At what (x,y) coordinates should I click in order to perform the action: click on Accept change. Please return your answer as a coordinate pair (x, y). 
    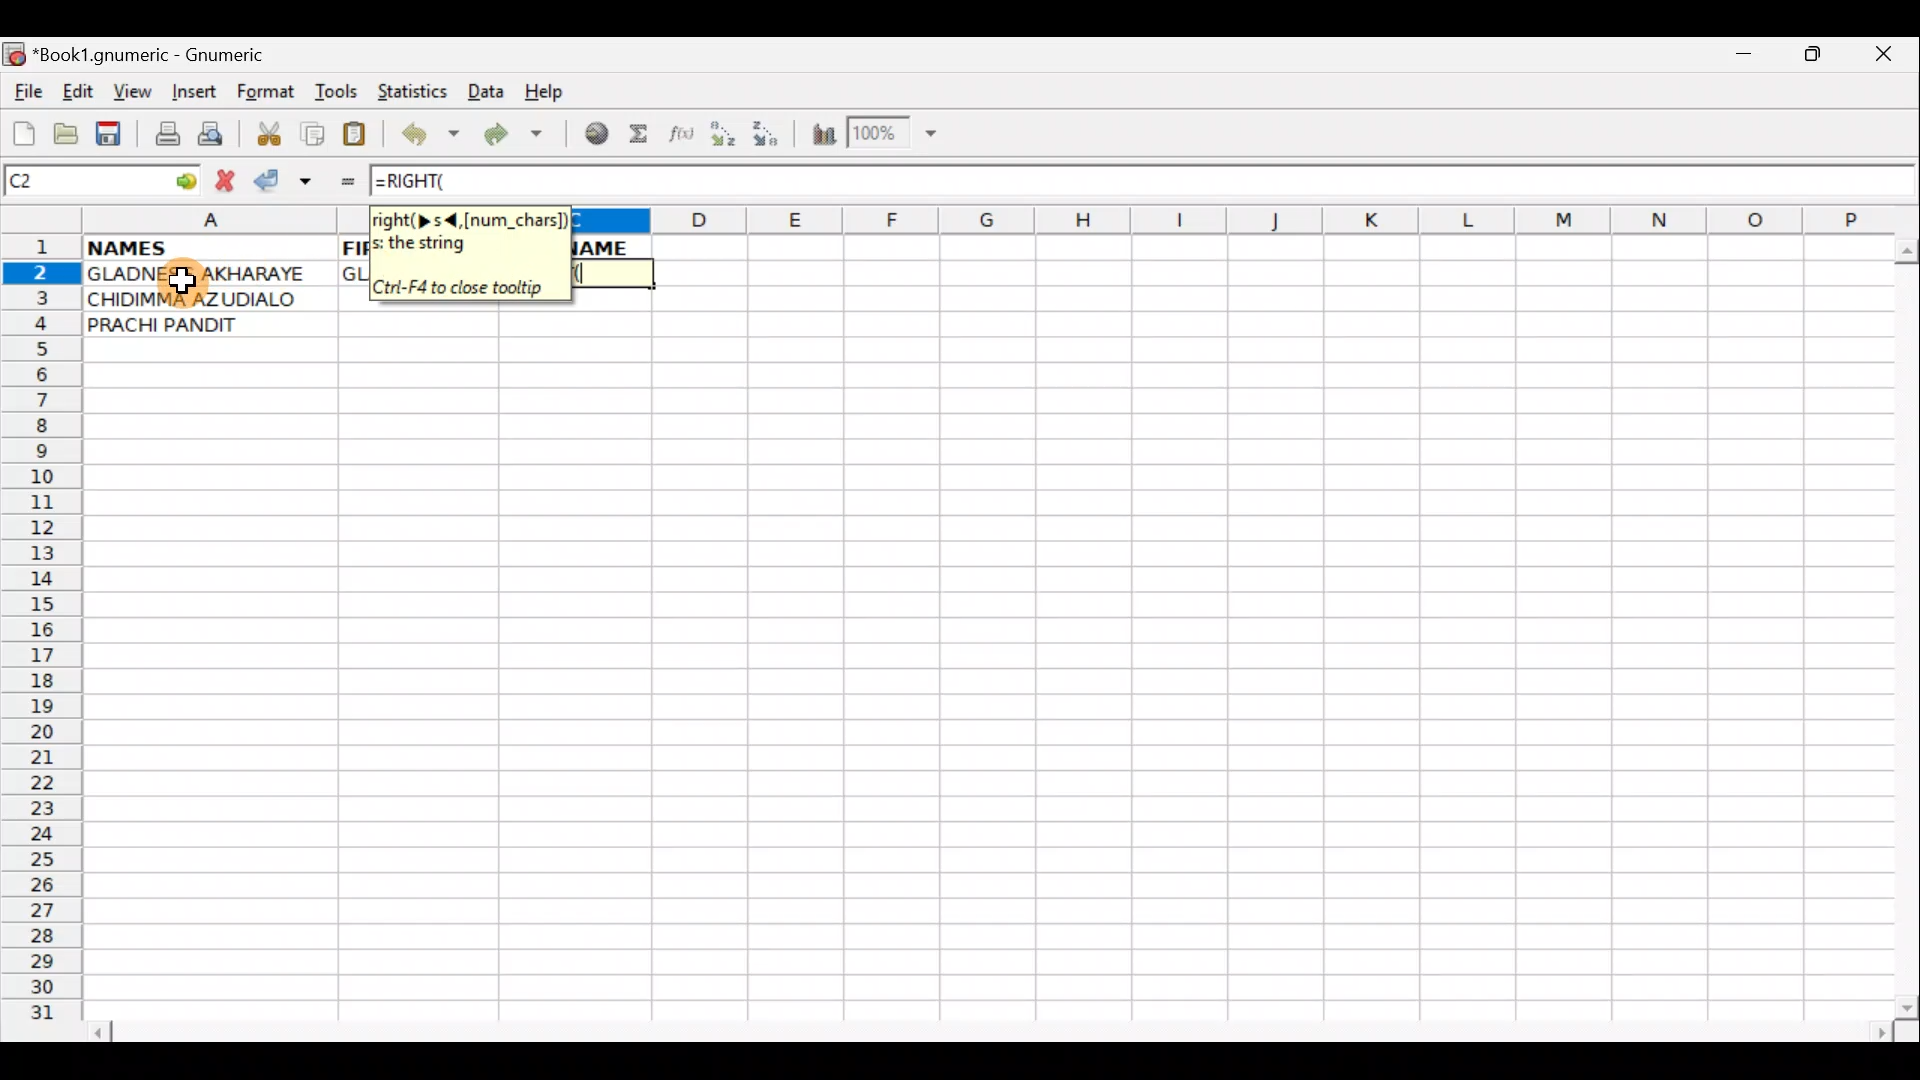
    Looking at the image, I should click on (283, 181).